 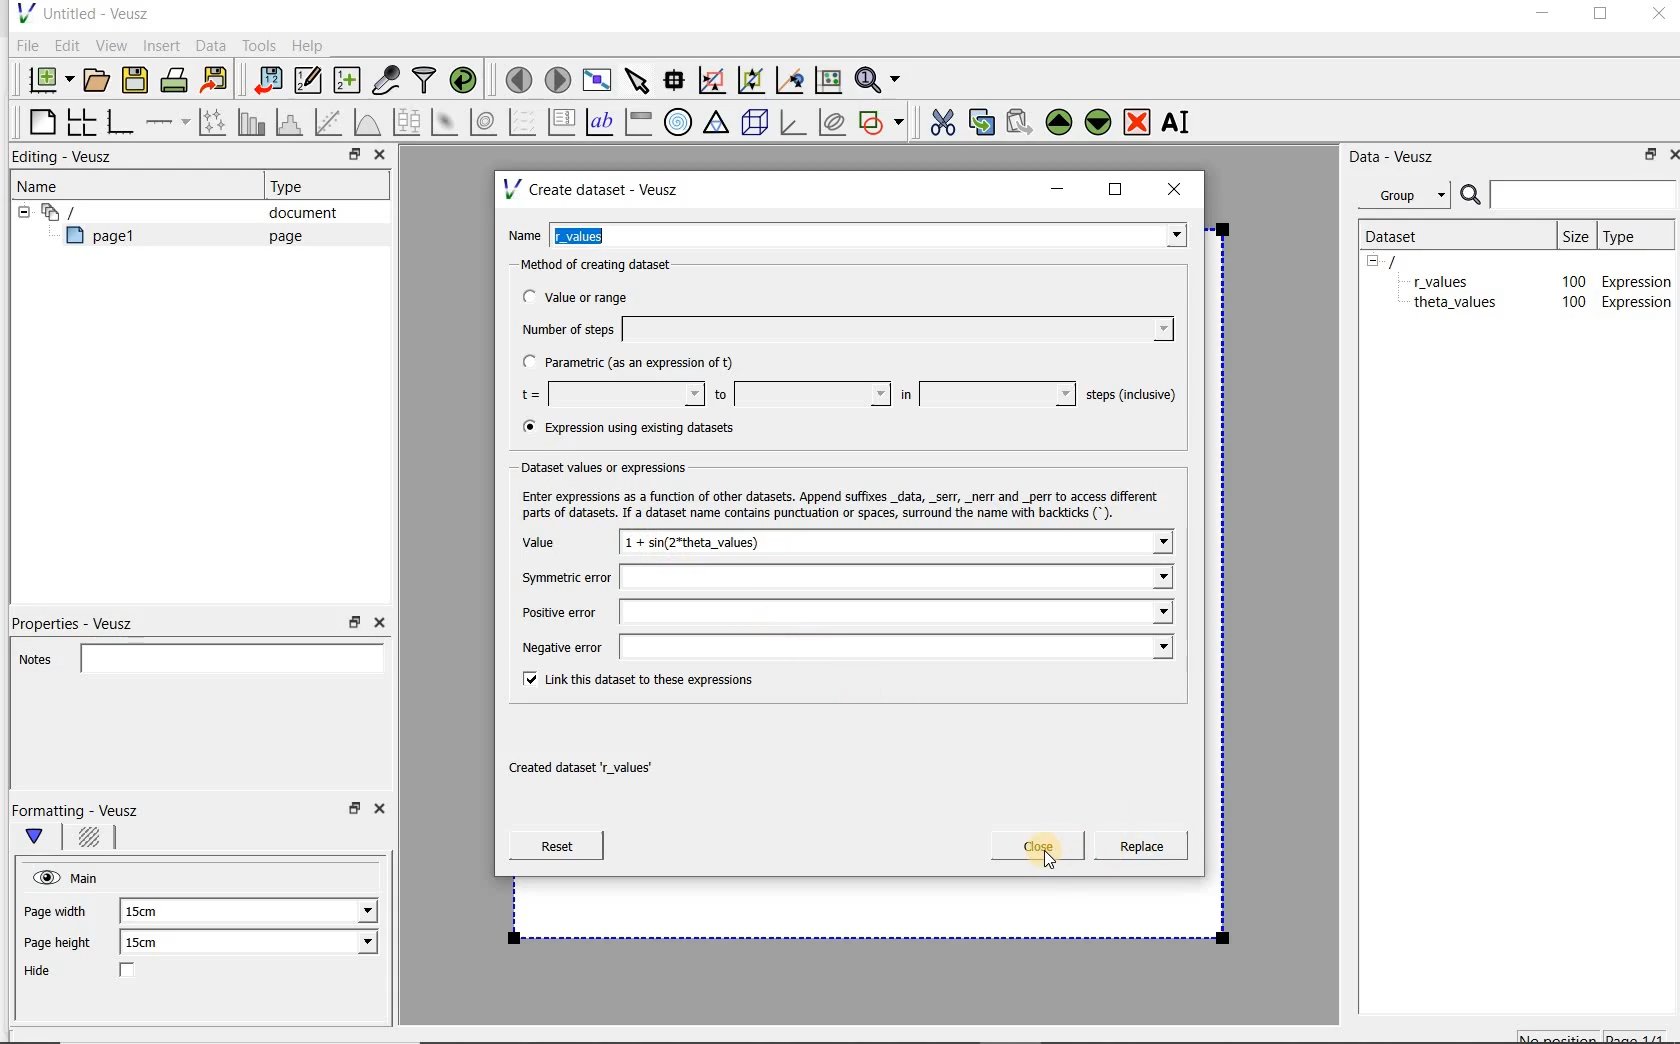 I want to click on File, so click(x=24, y=46).